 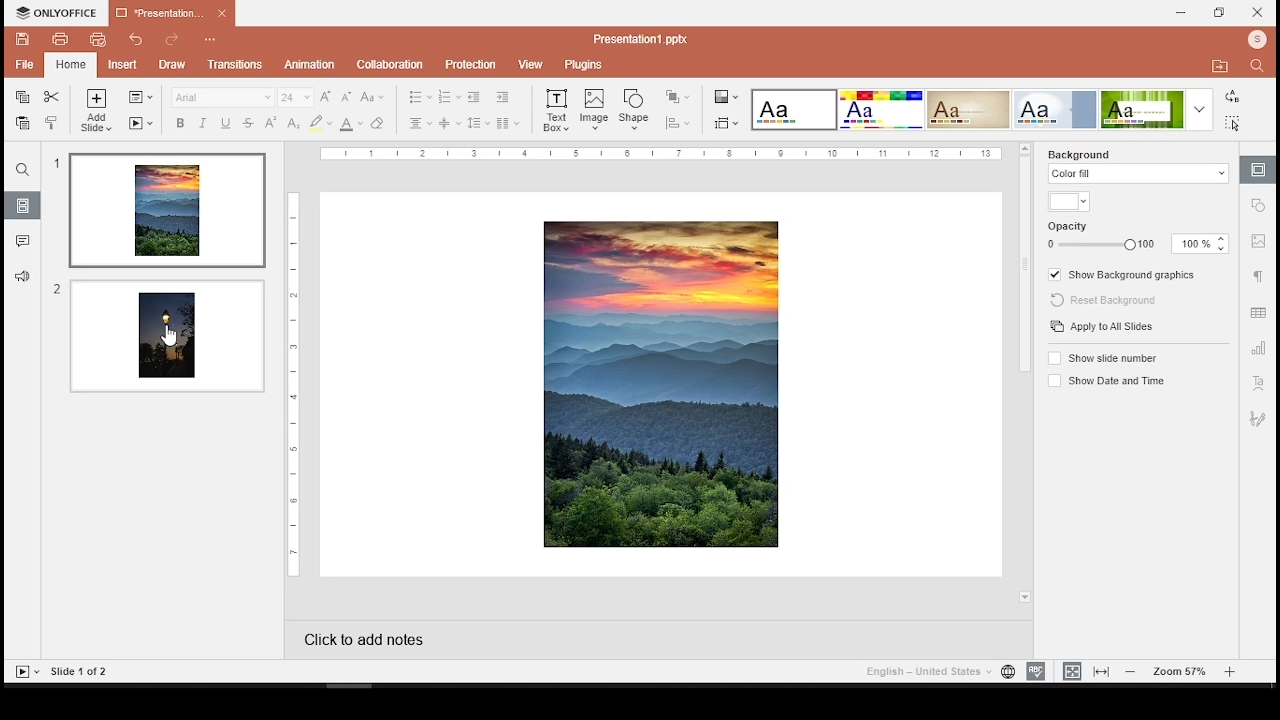 What do you see at coordinates (663, 154) in the screenshot?
I see `ruler` at bounding box center [663, 154].